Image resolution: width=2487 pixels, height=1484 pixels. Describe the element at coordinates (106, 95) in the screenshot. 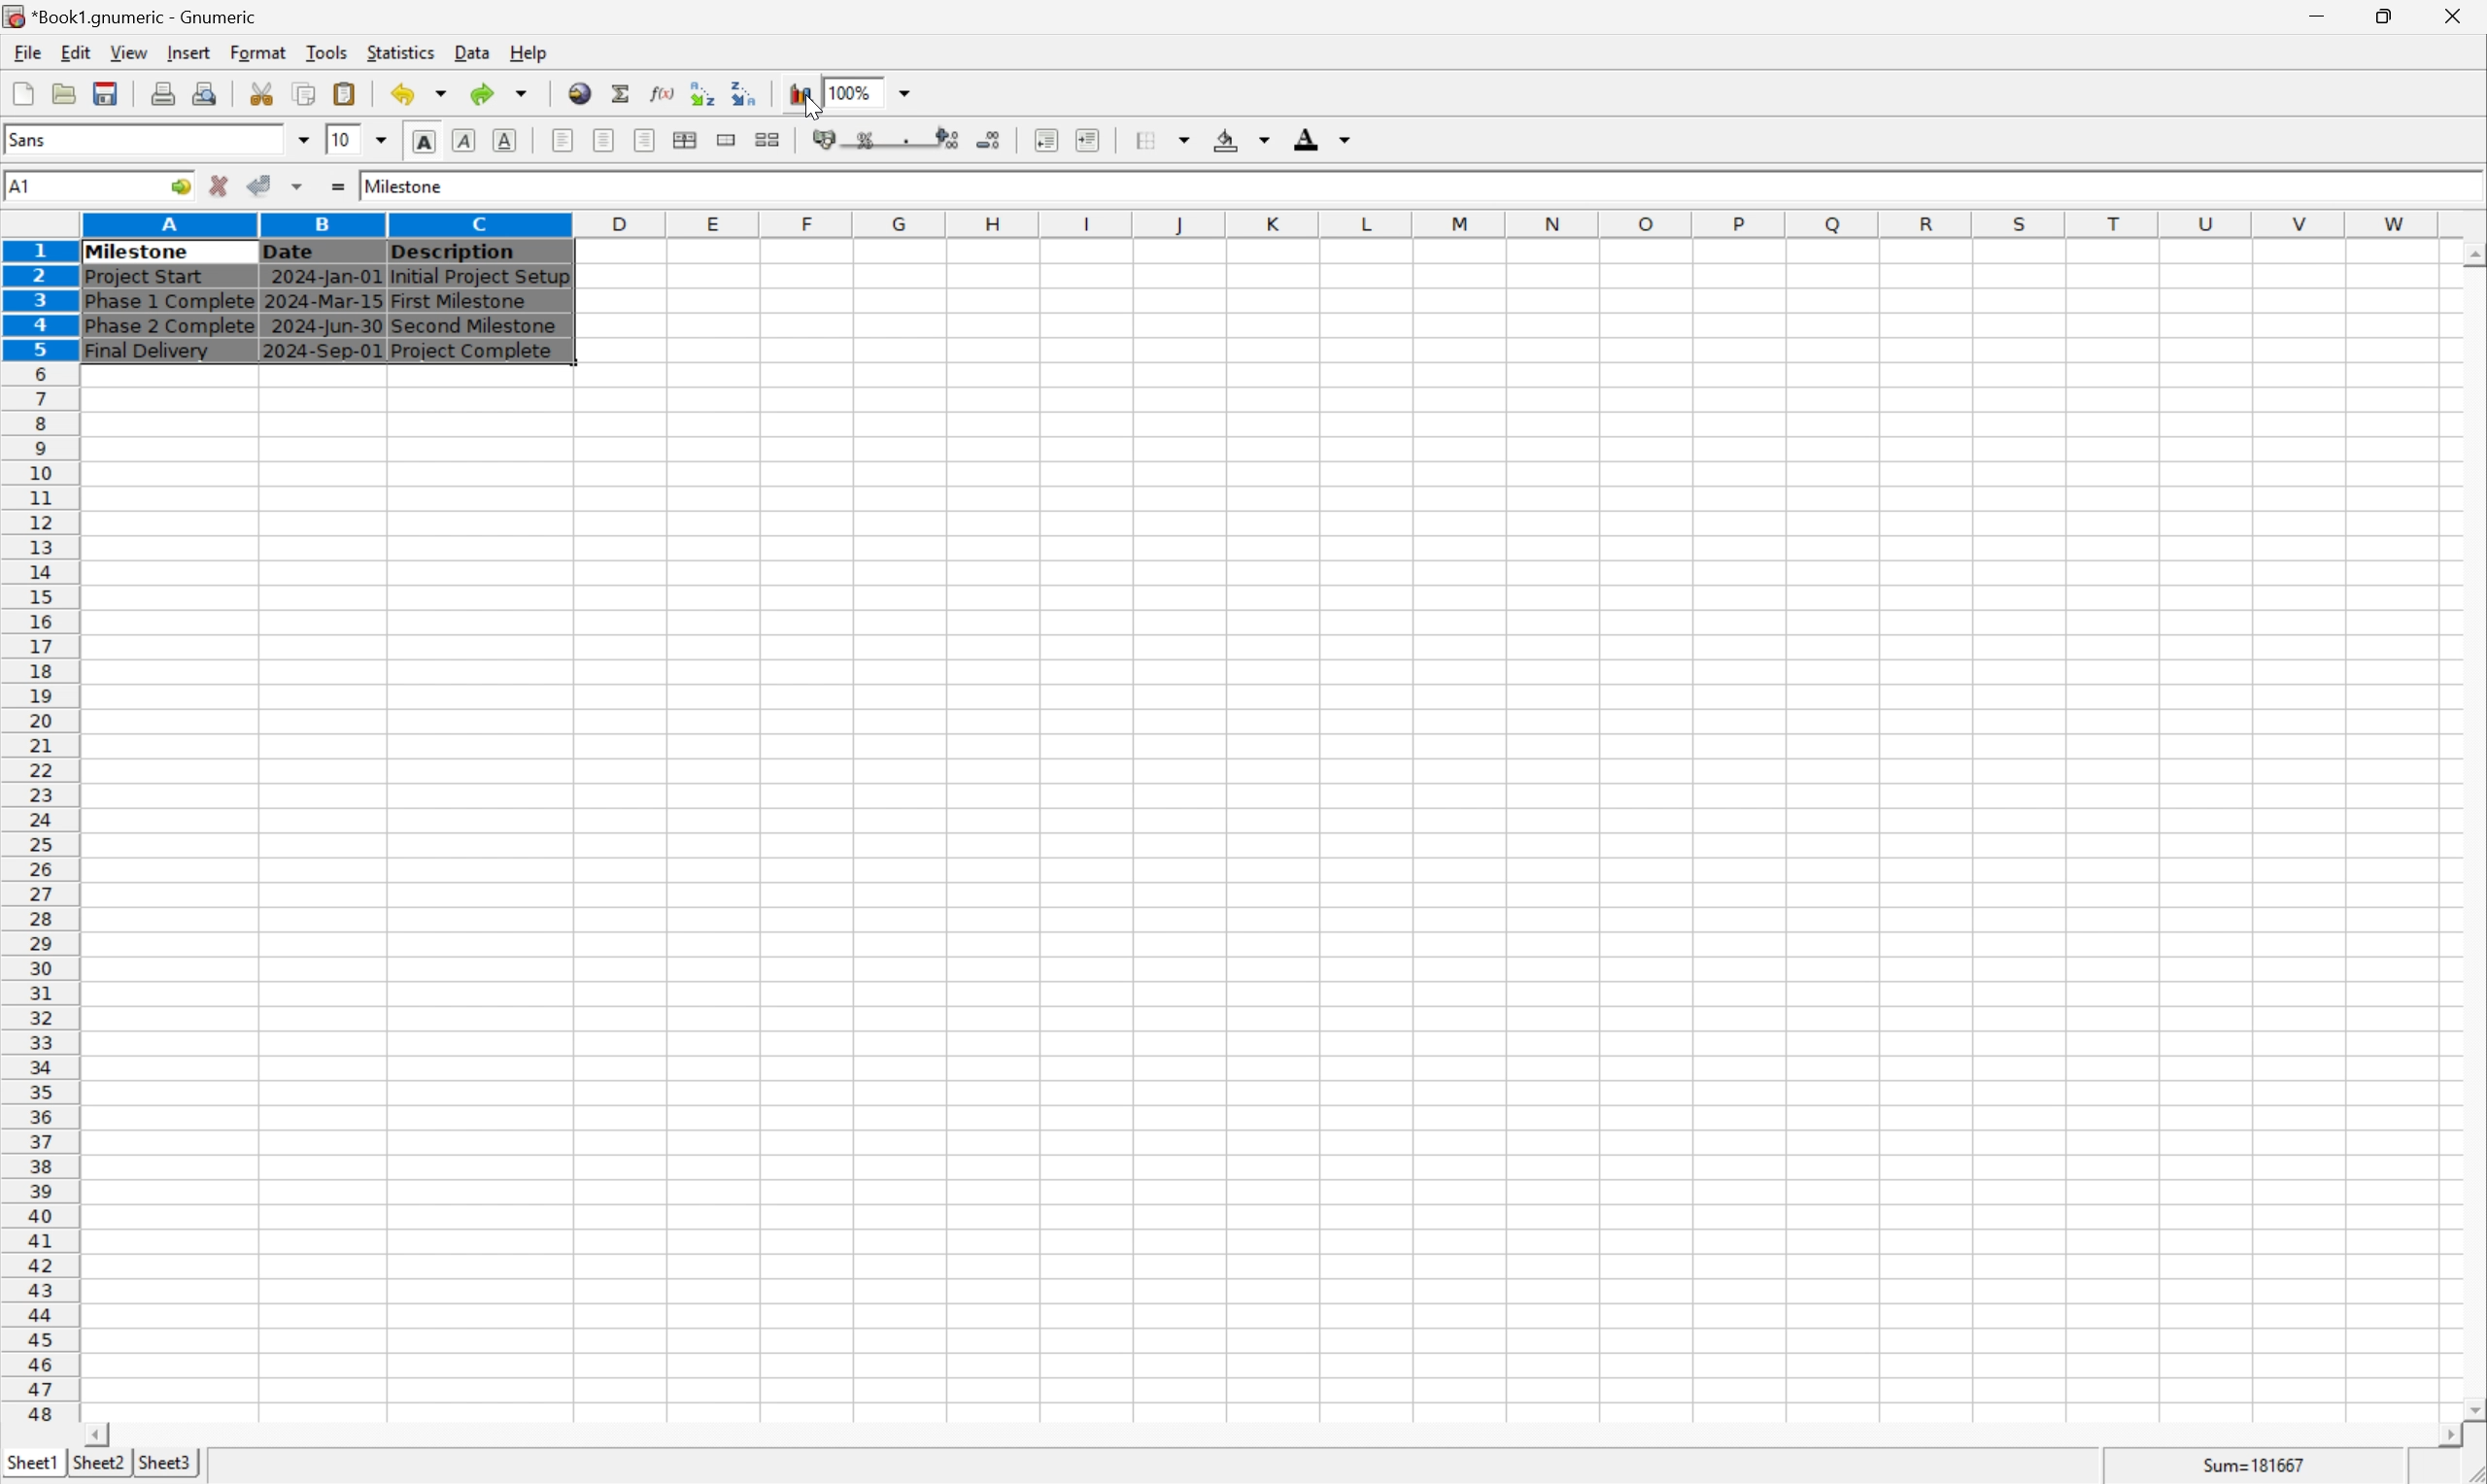

I see `save current workbook` at that location.